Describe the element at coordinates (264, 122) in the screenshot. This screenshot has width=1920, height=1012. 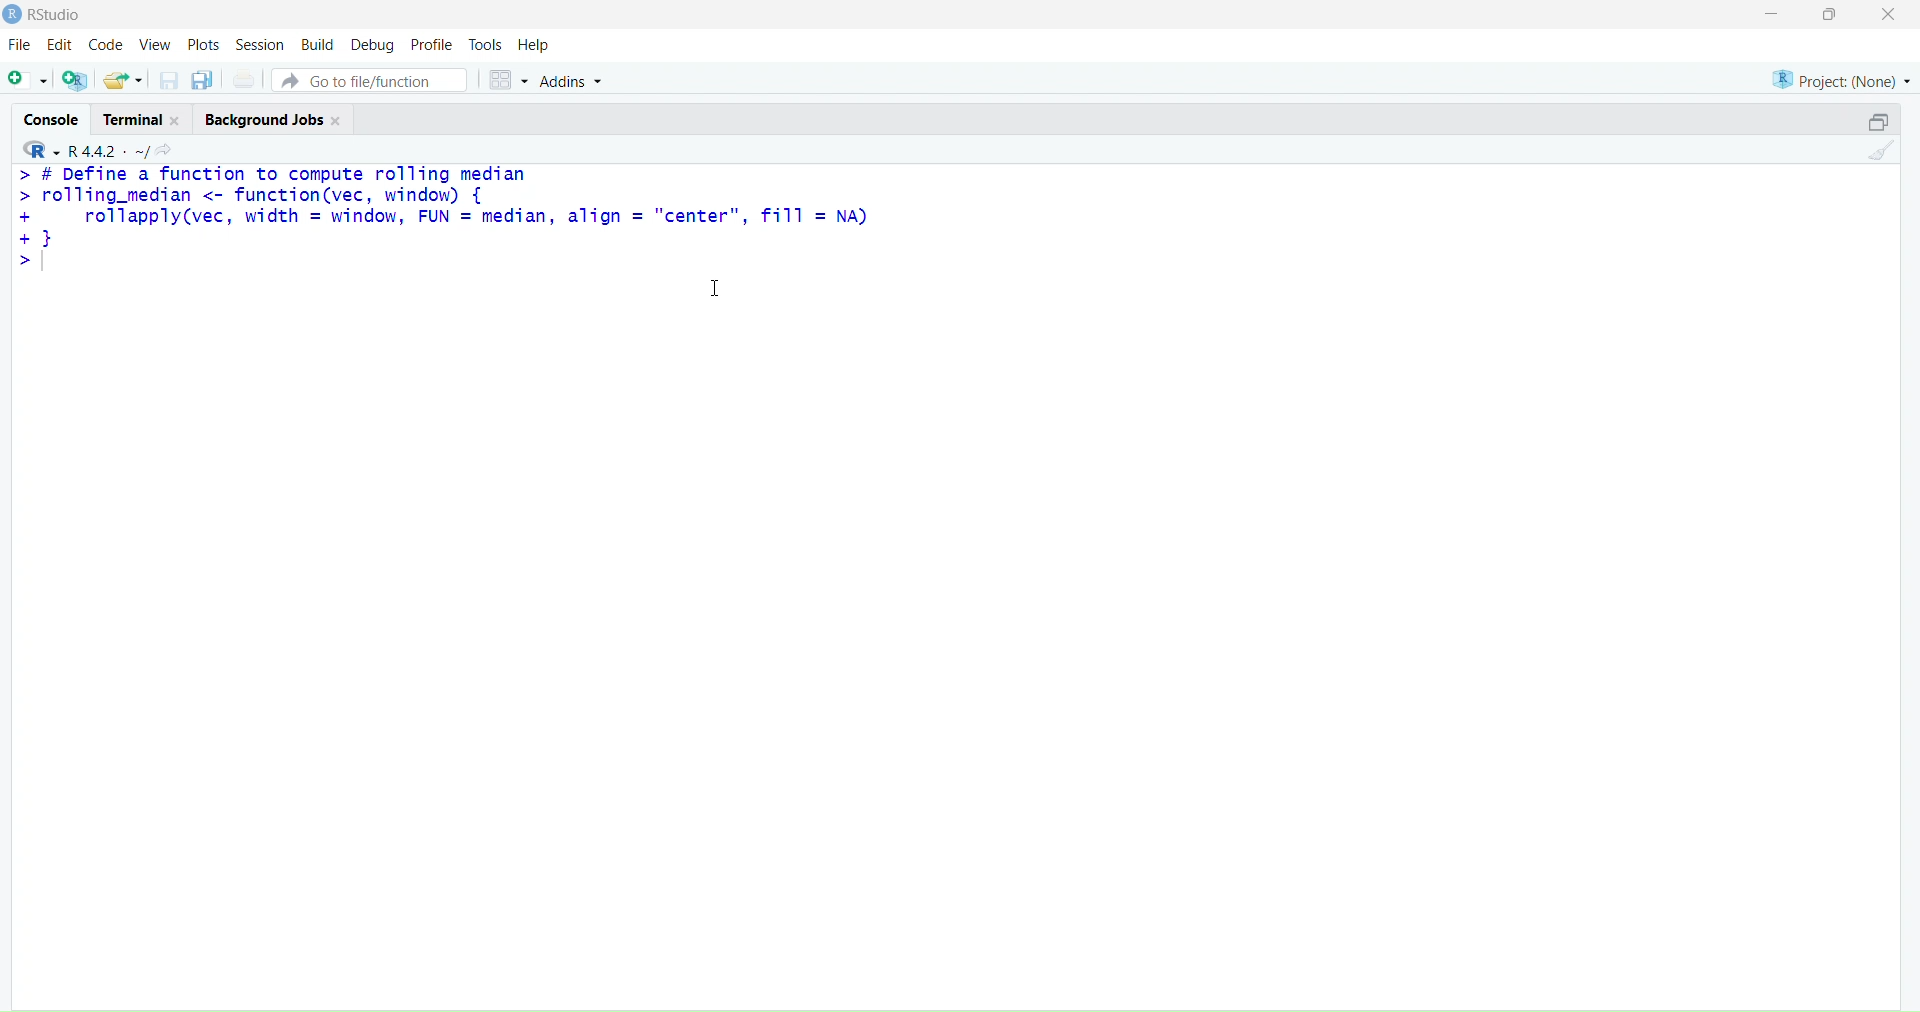
I see `background jobs` at that location.